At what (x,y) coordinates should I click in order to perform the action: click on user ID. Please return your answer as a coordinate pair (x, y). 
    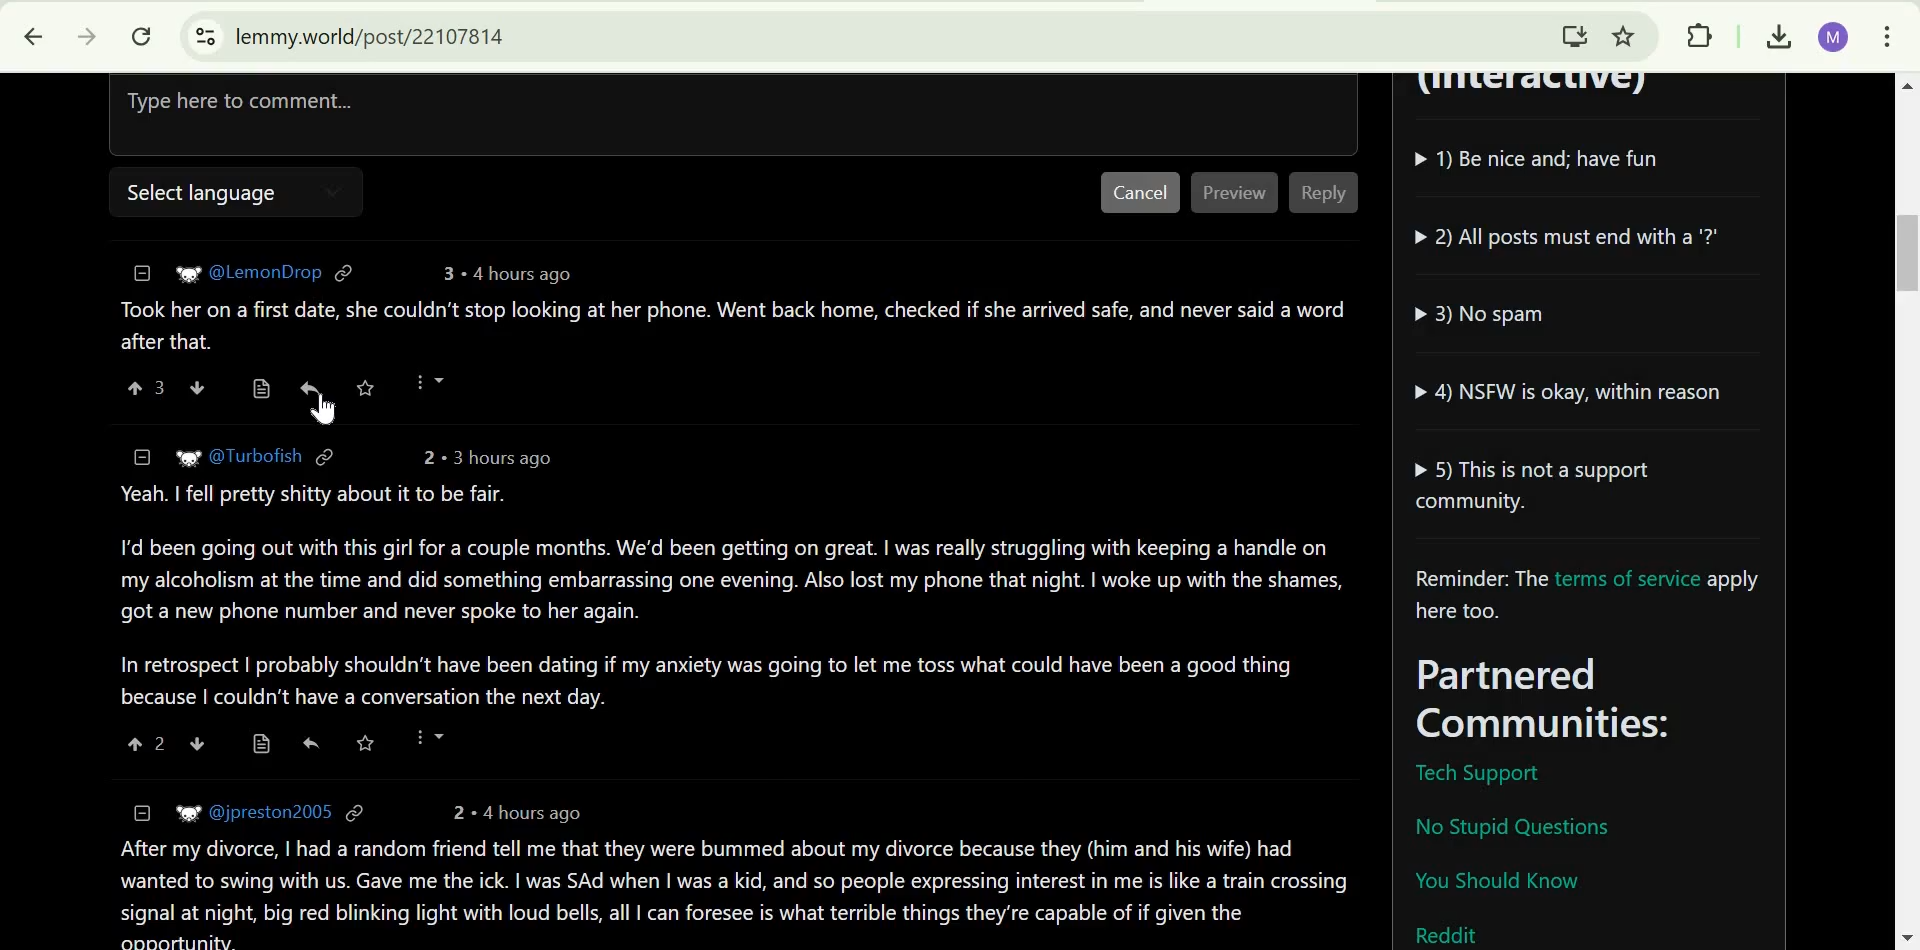
    Looking at the image, I should click on (256, 456).